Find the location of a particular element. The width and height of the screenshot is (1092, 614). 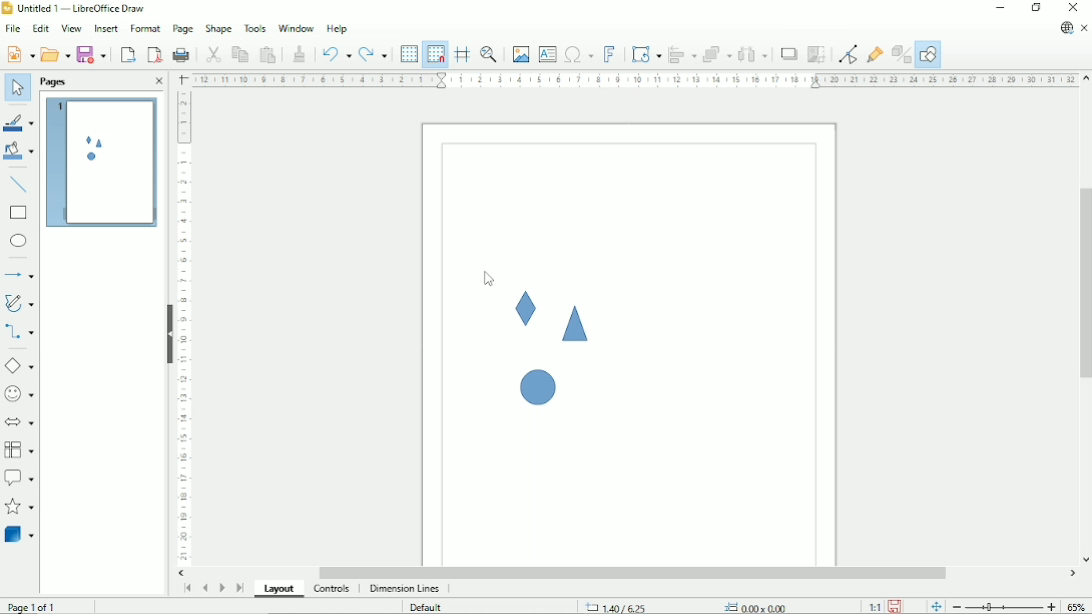

Scaling factor is located at coordinates (873, 607).